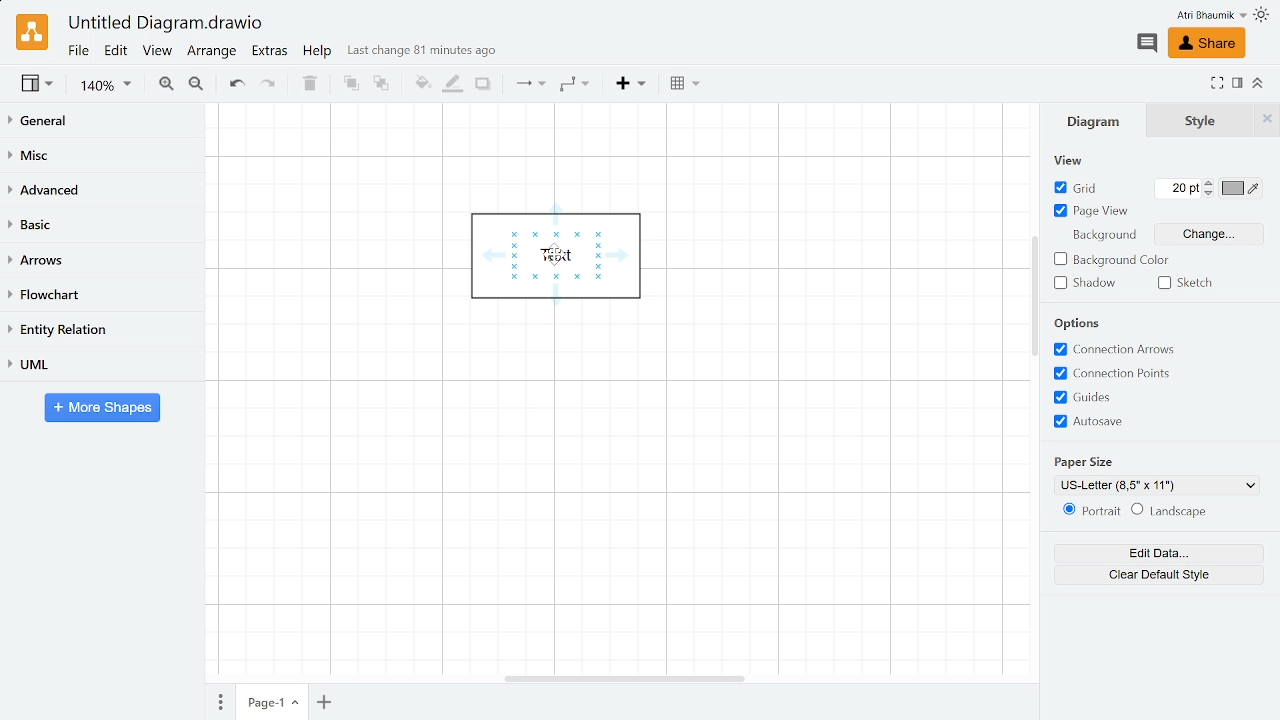  I want to click on page view, so click(1092, 213).